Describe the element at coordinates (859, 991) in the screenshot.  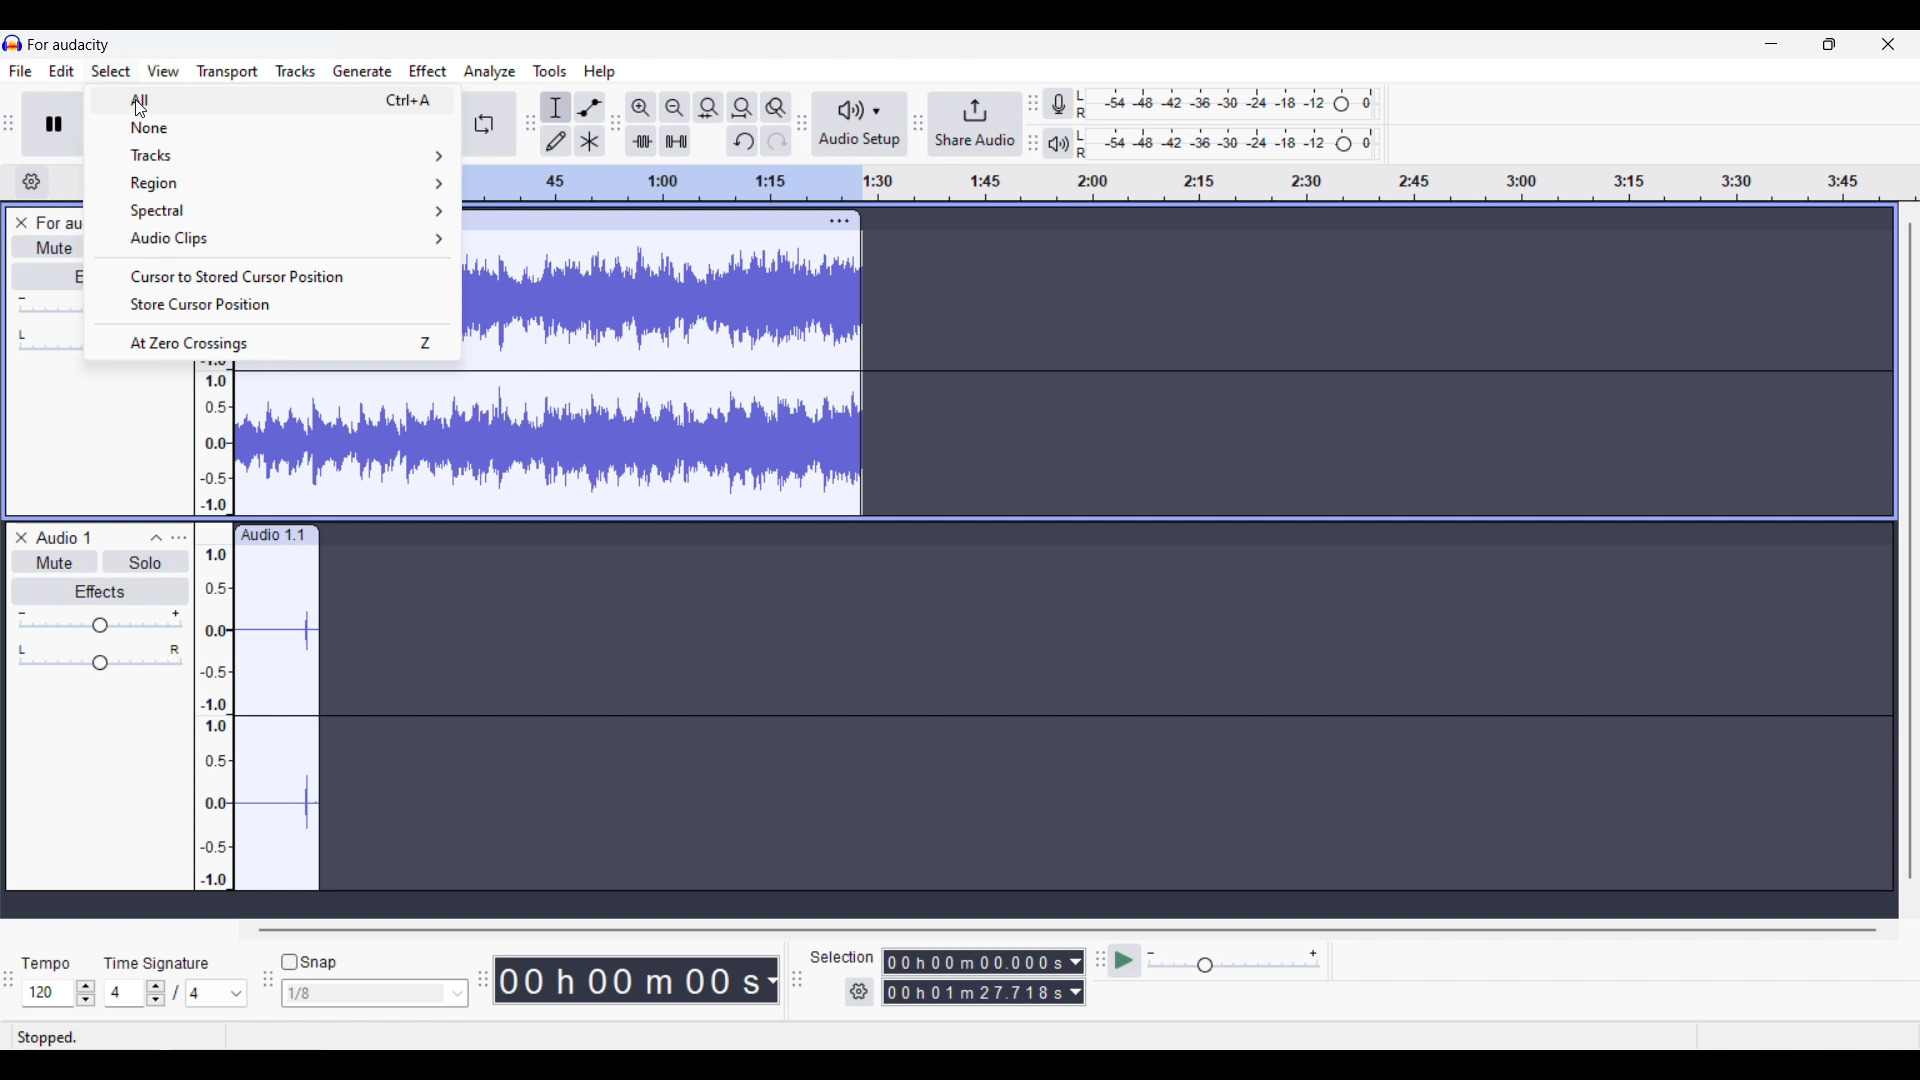
I see `Settings` at that location.